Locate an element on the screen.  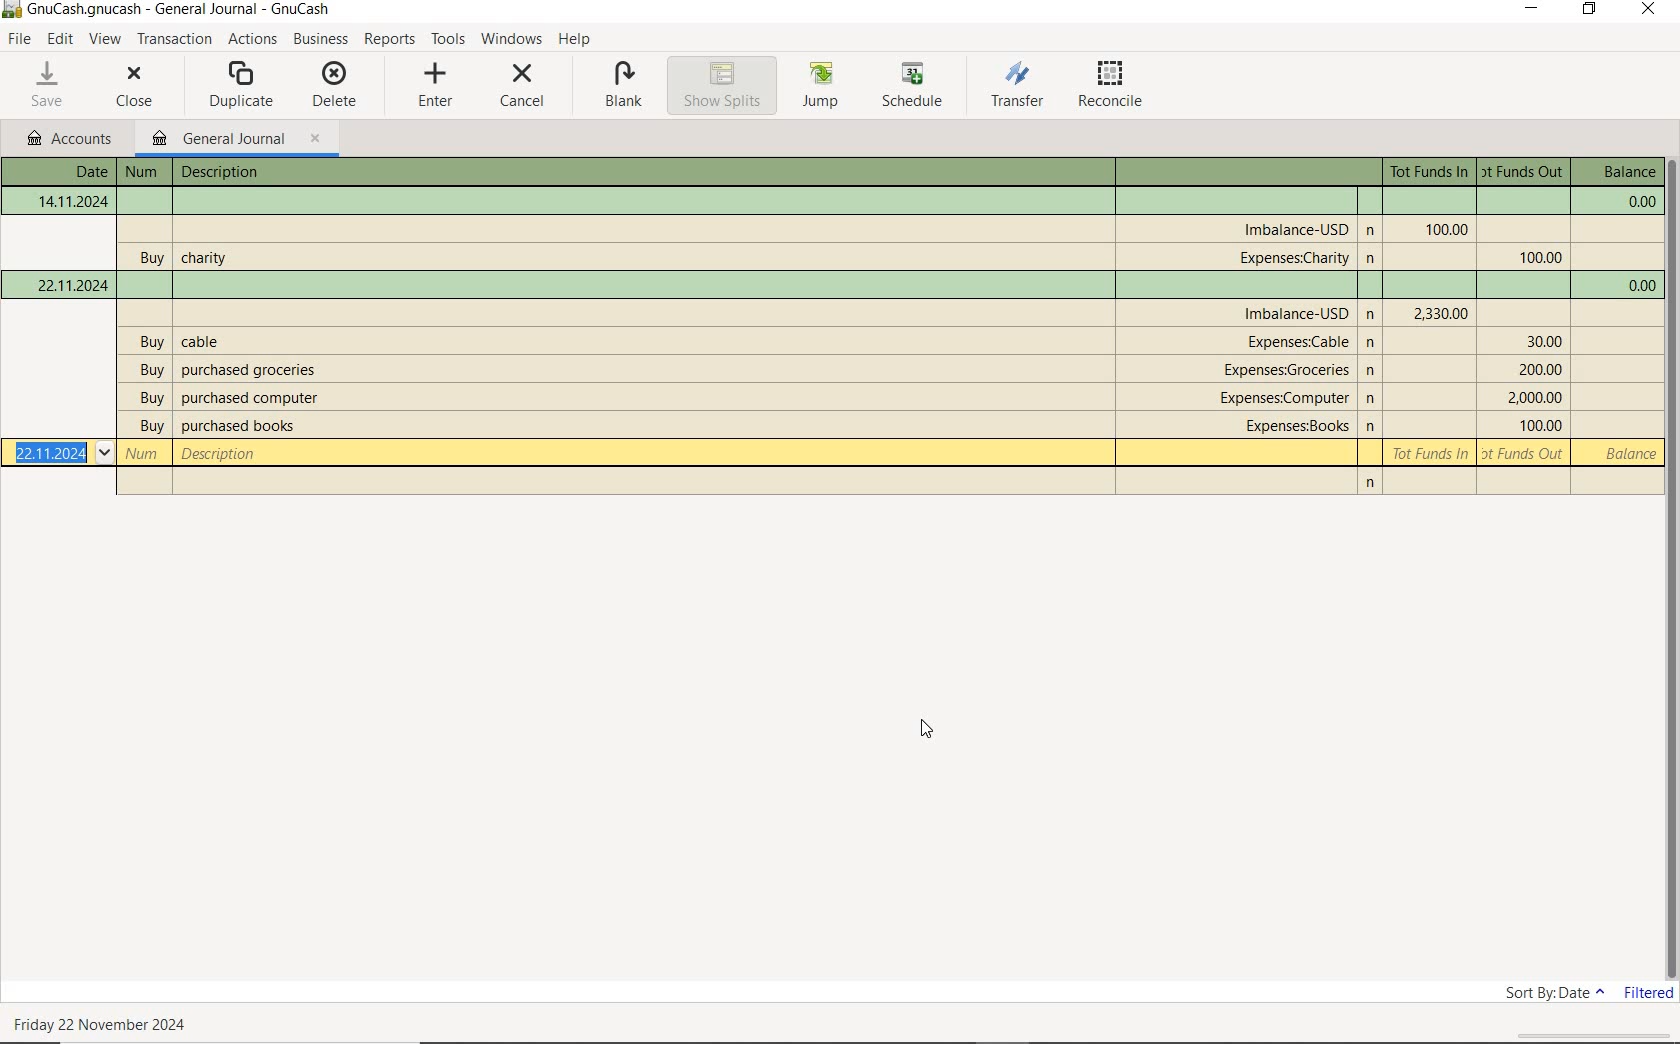
buy is located at coordinates (149, 258).